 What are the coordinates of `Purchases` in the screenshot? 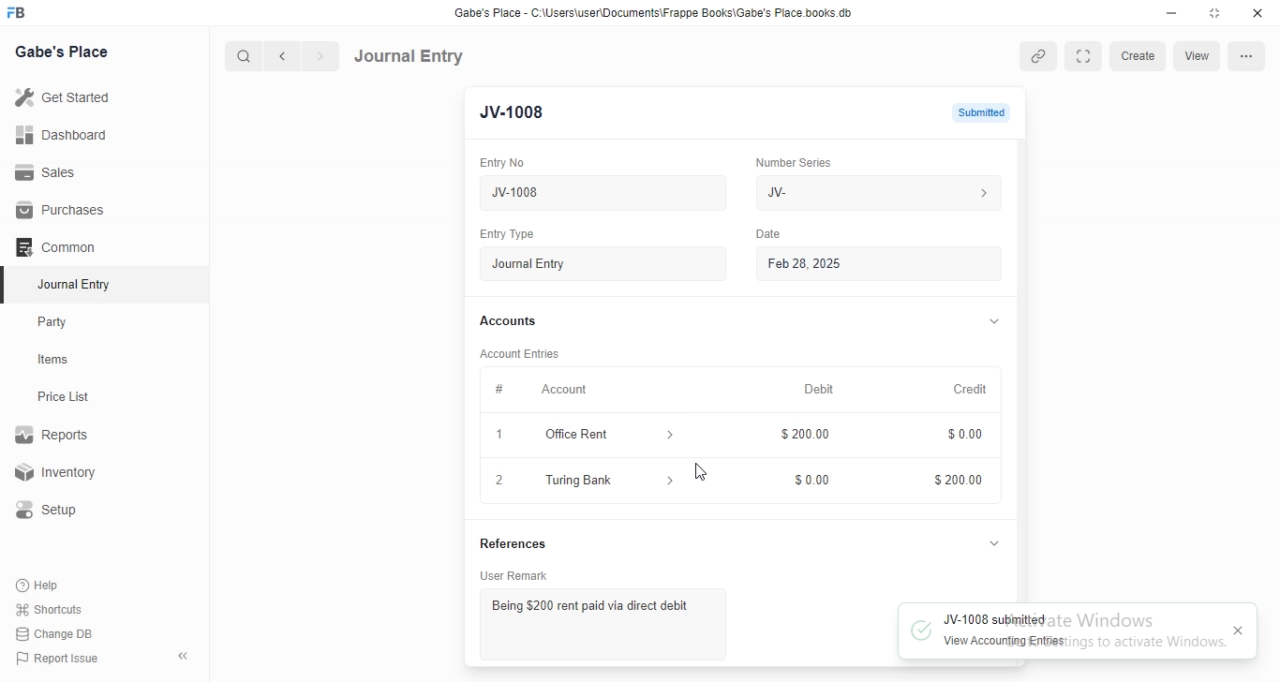 It's located at (61, 210).